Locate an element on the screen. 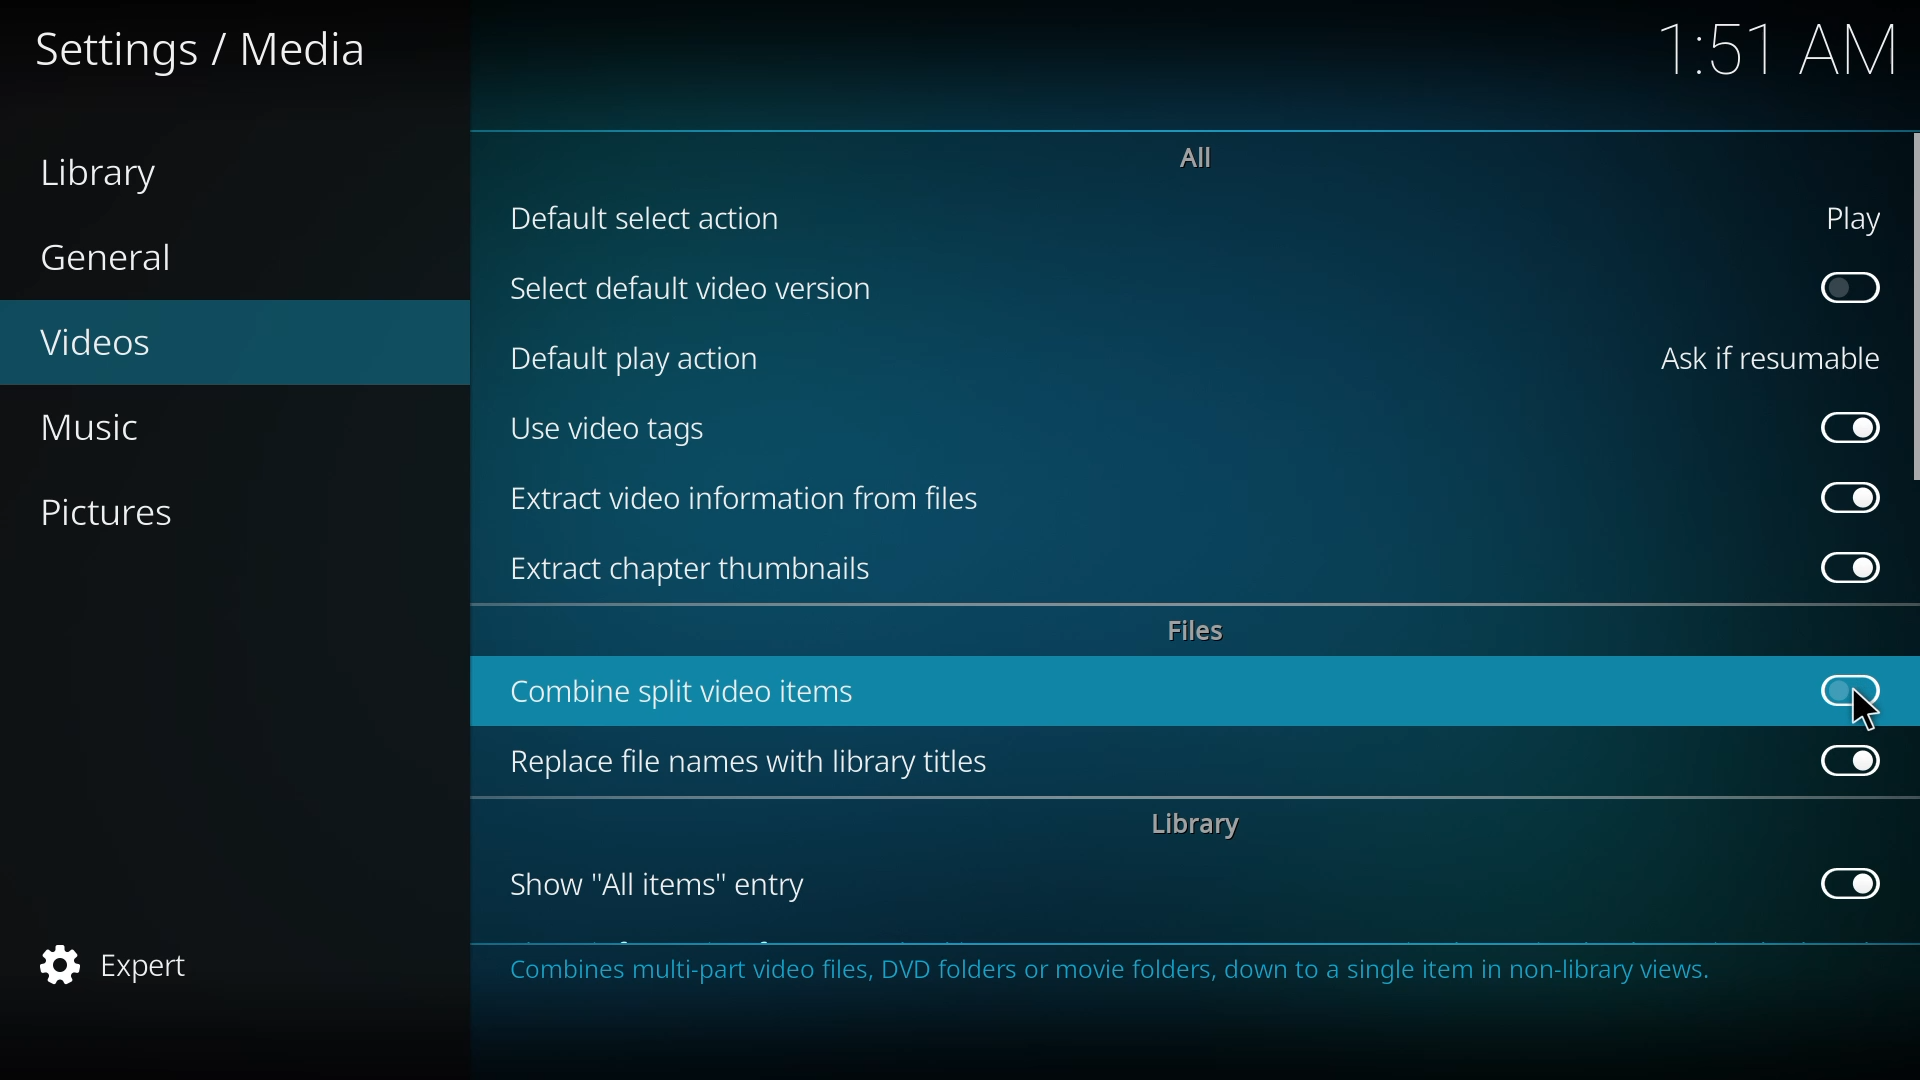 The width and height of the screenshot is (1920, 1080). videos is located at coordinates (116, 338).